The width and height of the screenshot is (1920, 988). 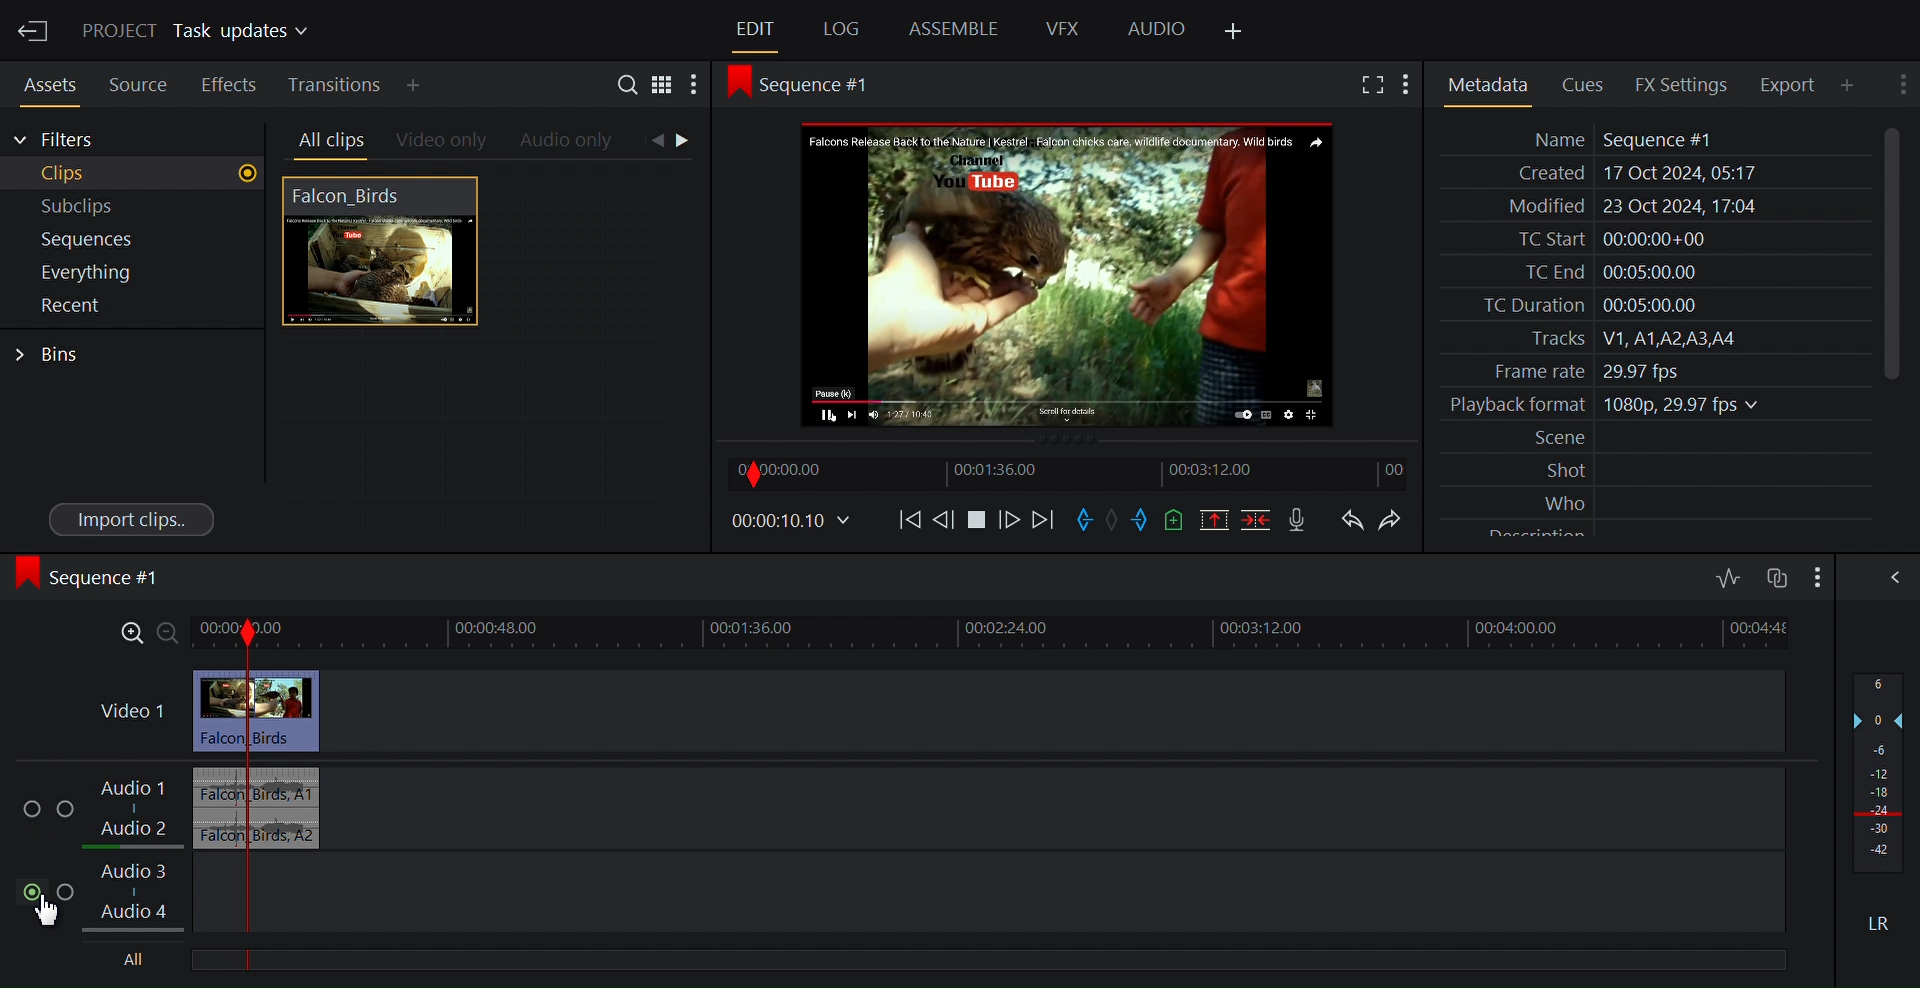 What do you see at coordinates (1069, 274) in the screenshot?
I see `Media viewer` at bounding box center [1069, 274].